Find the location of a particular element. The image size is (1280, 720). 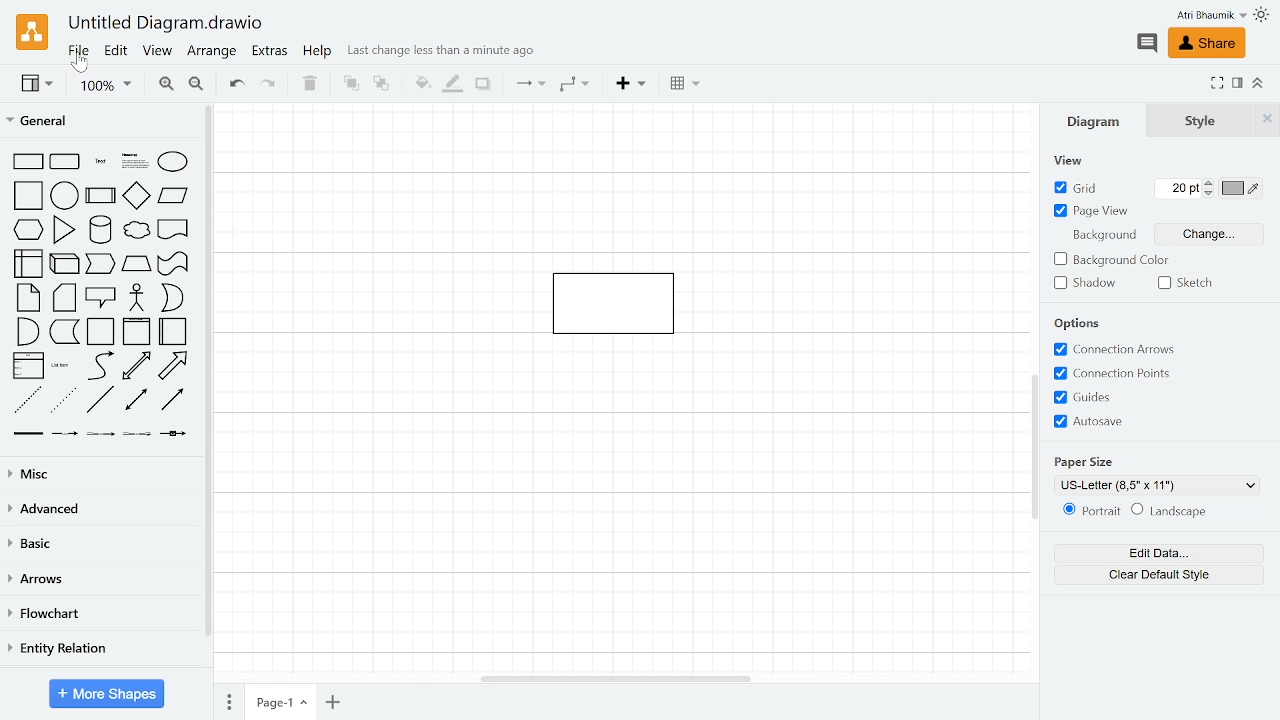

Theme is located at coordinates (1262, 14).